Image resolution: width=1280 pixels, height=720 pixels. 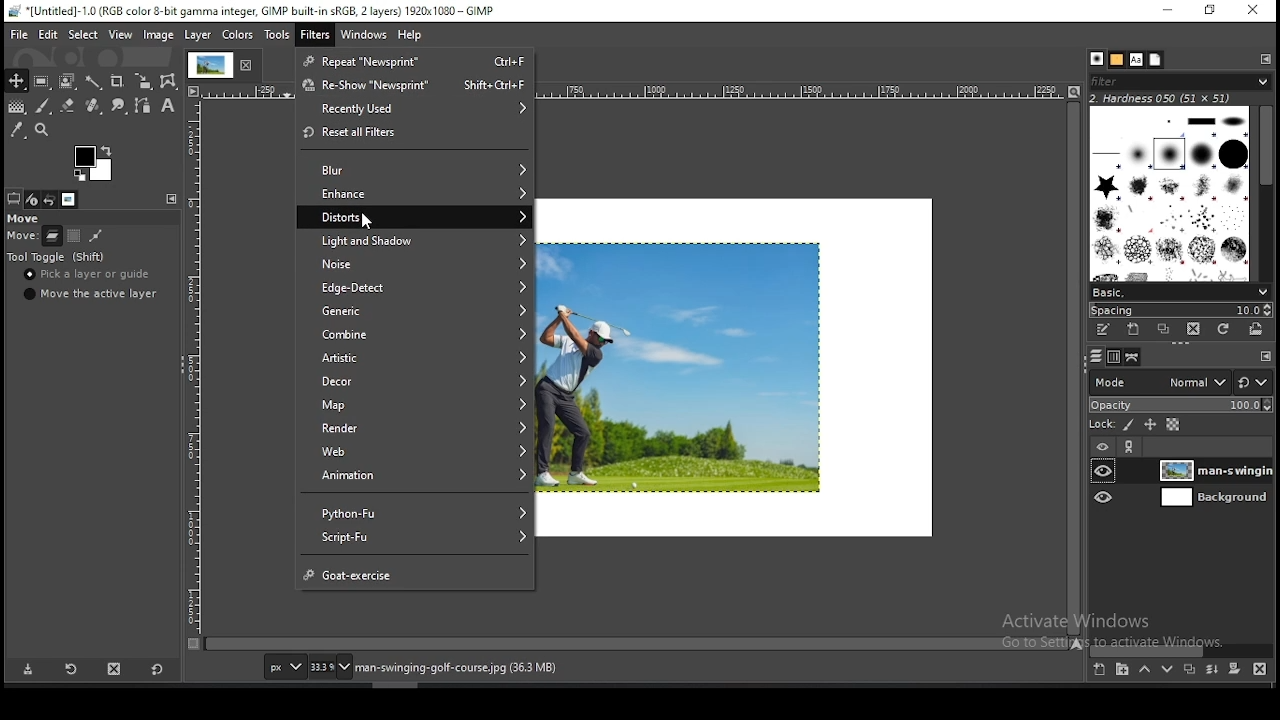 I want to click on paths, so click(x=1134, y=357).